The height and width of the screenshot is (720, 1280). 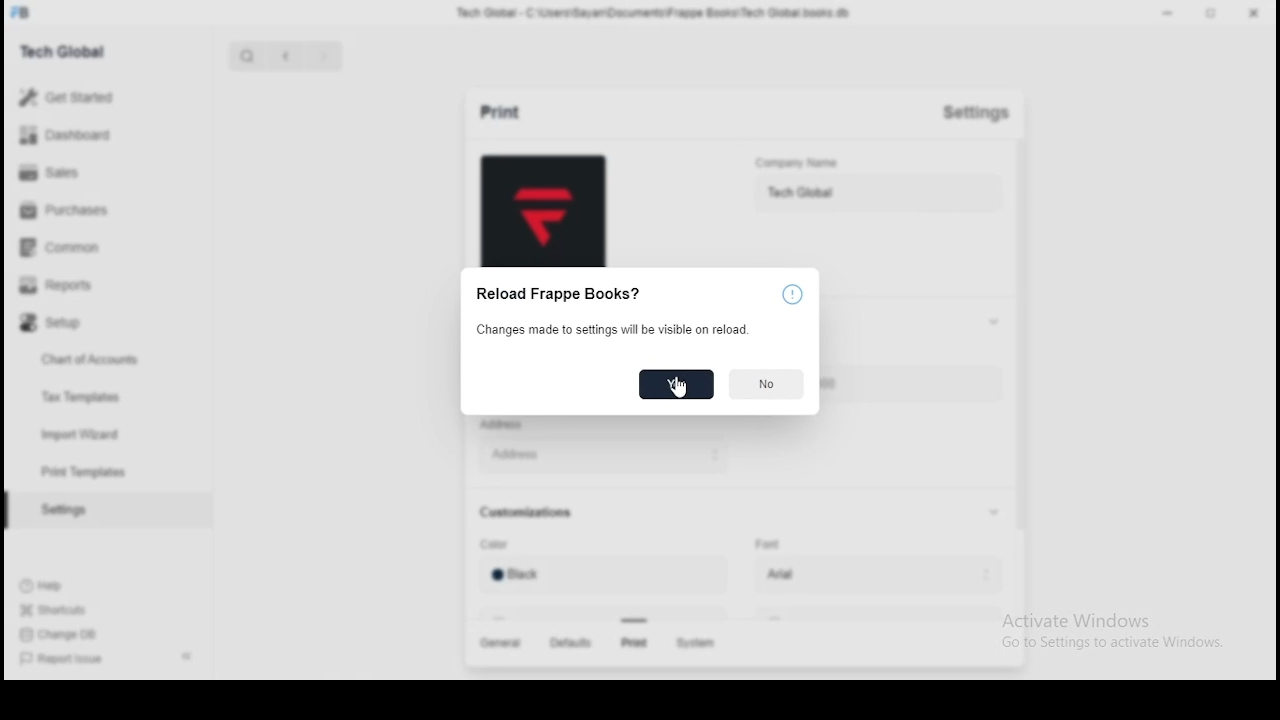 I want to click on MINIMIZE , so click(x=1171, y=12).